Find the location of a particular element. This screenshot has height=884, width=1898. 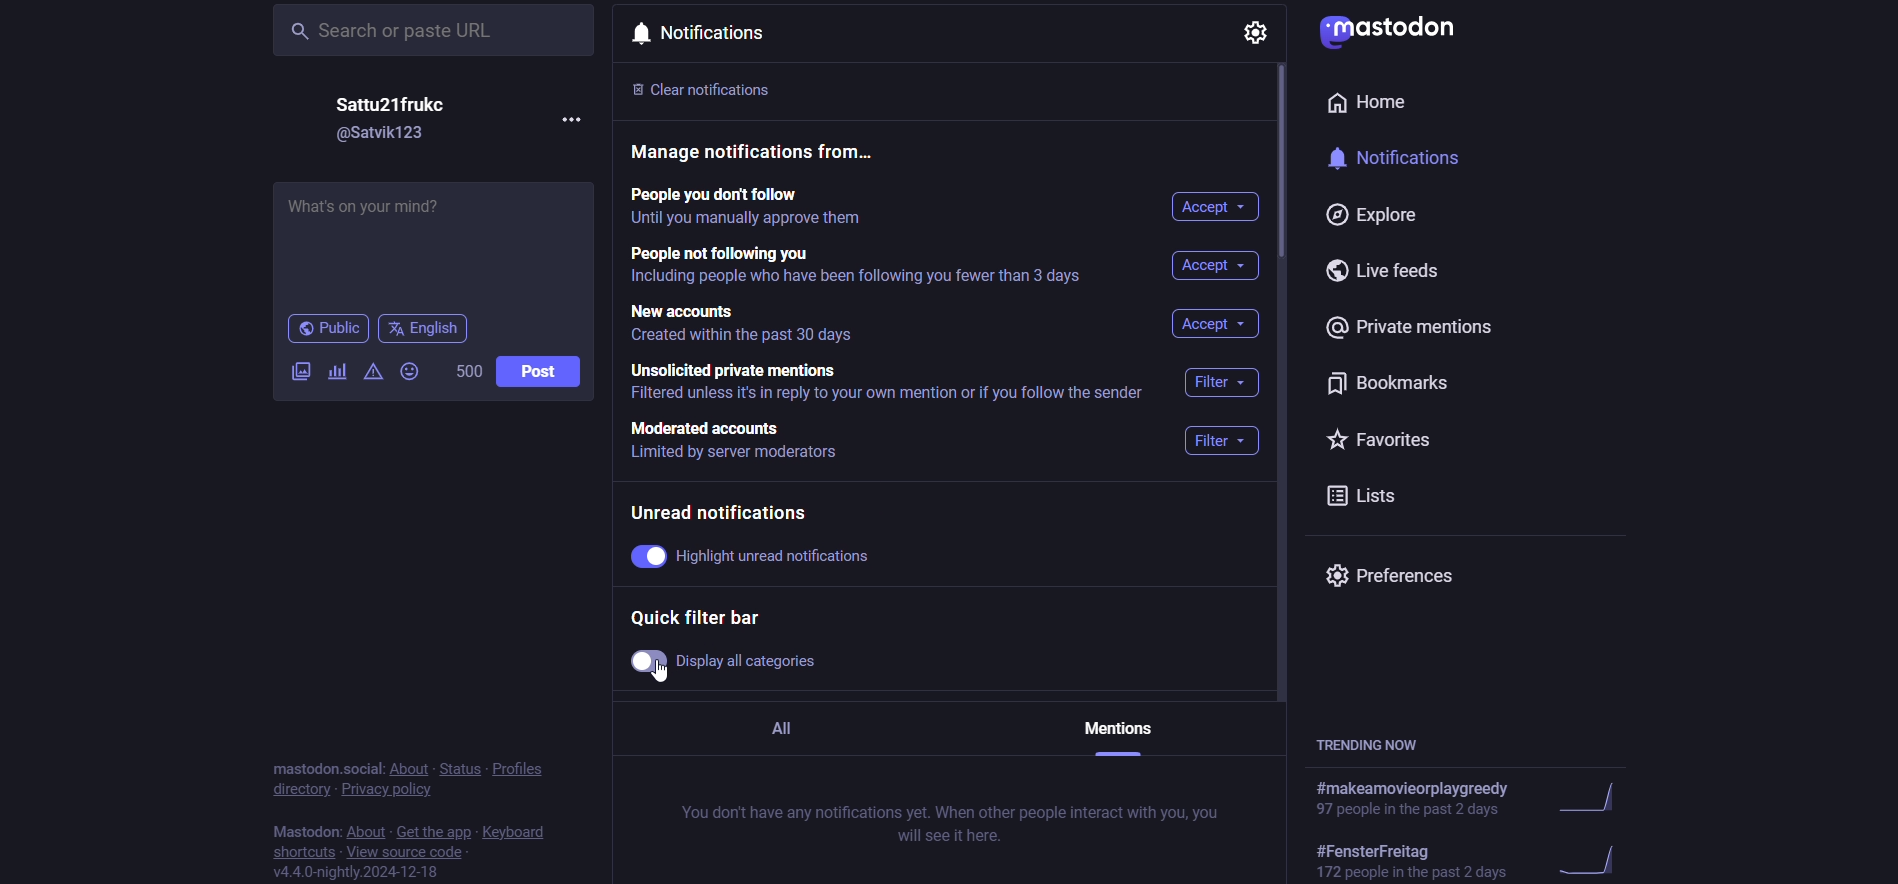

Emojis is located at coordinates (409, 371).